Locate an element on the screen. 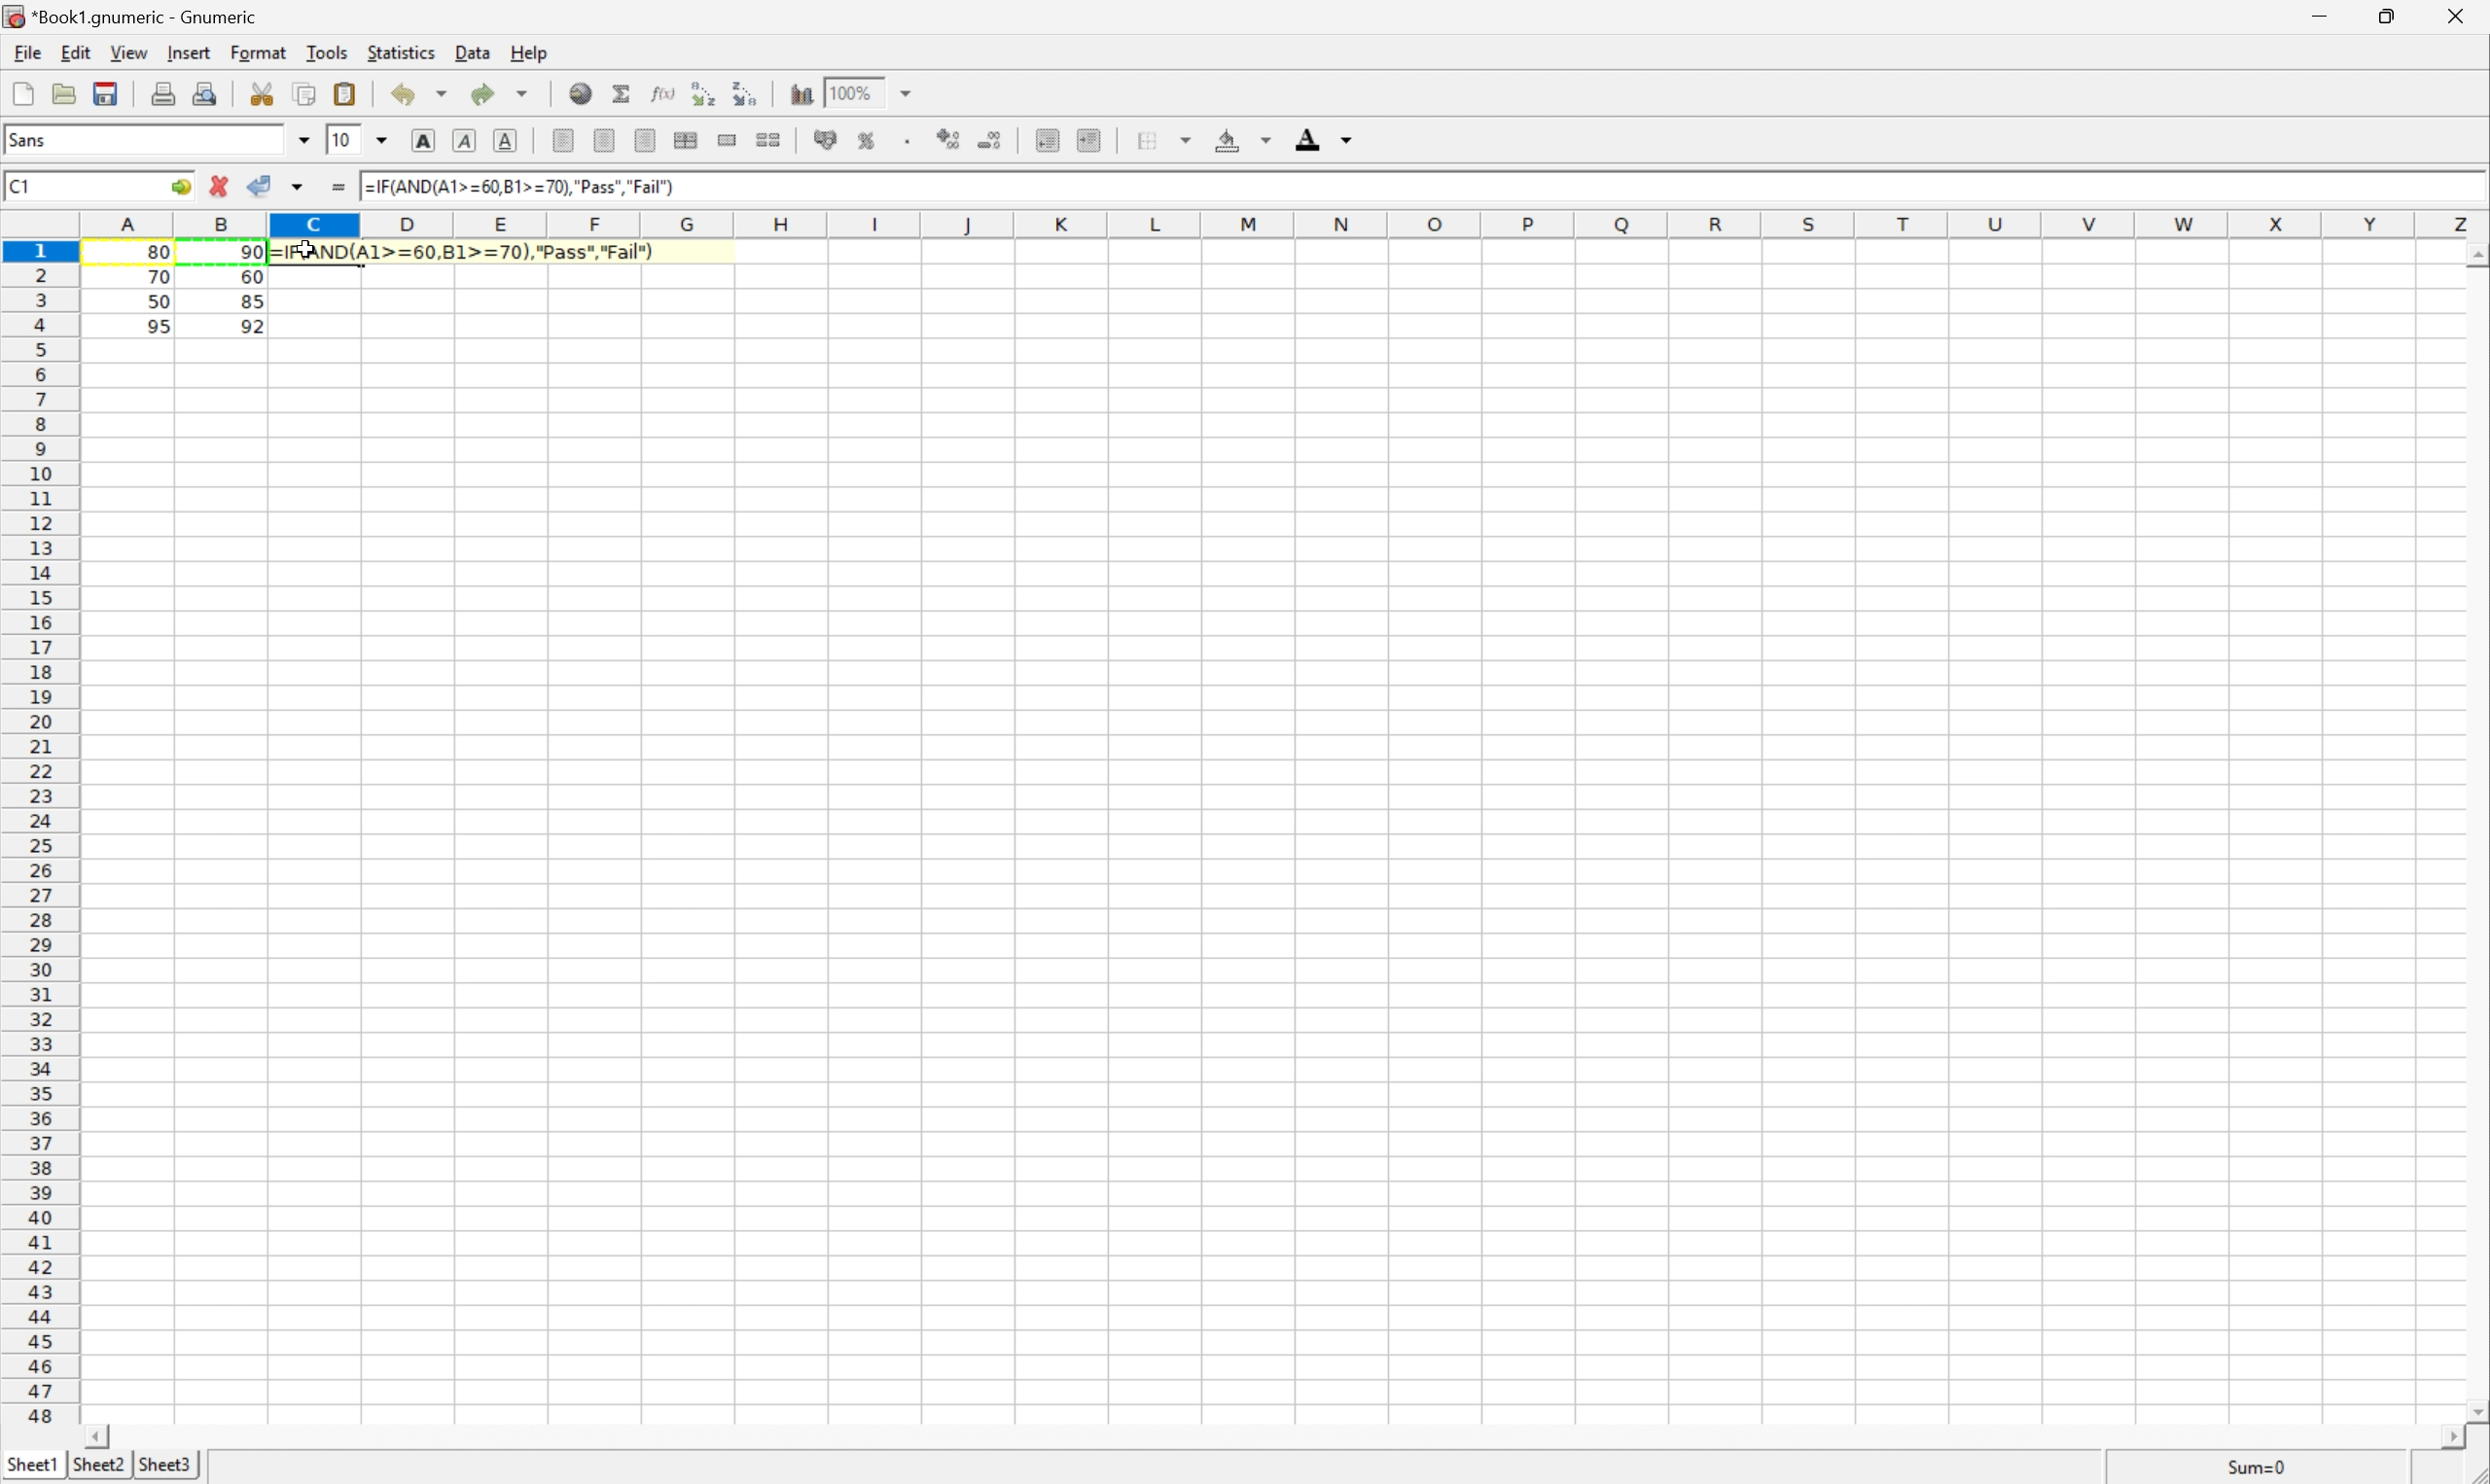  Scroll Down is located at coordinates (2474, 1408).